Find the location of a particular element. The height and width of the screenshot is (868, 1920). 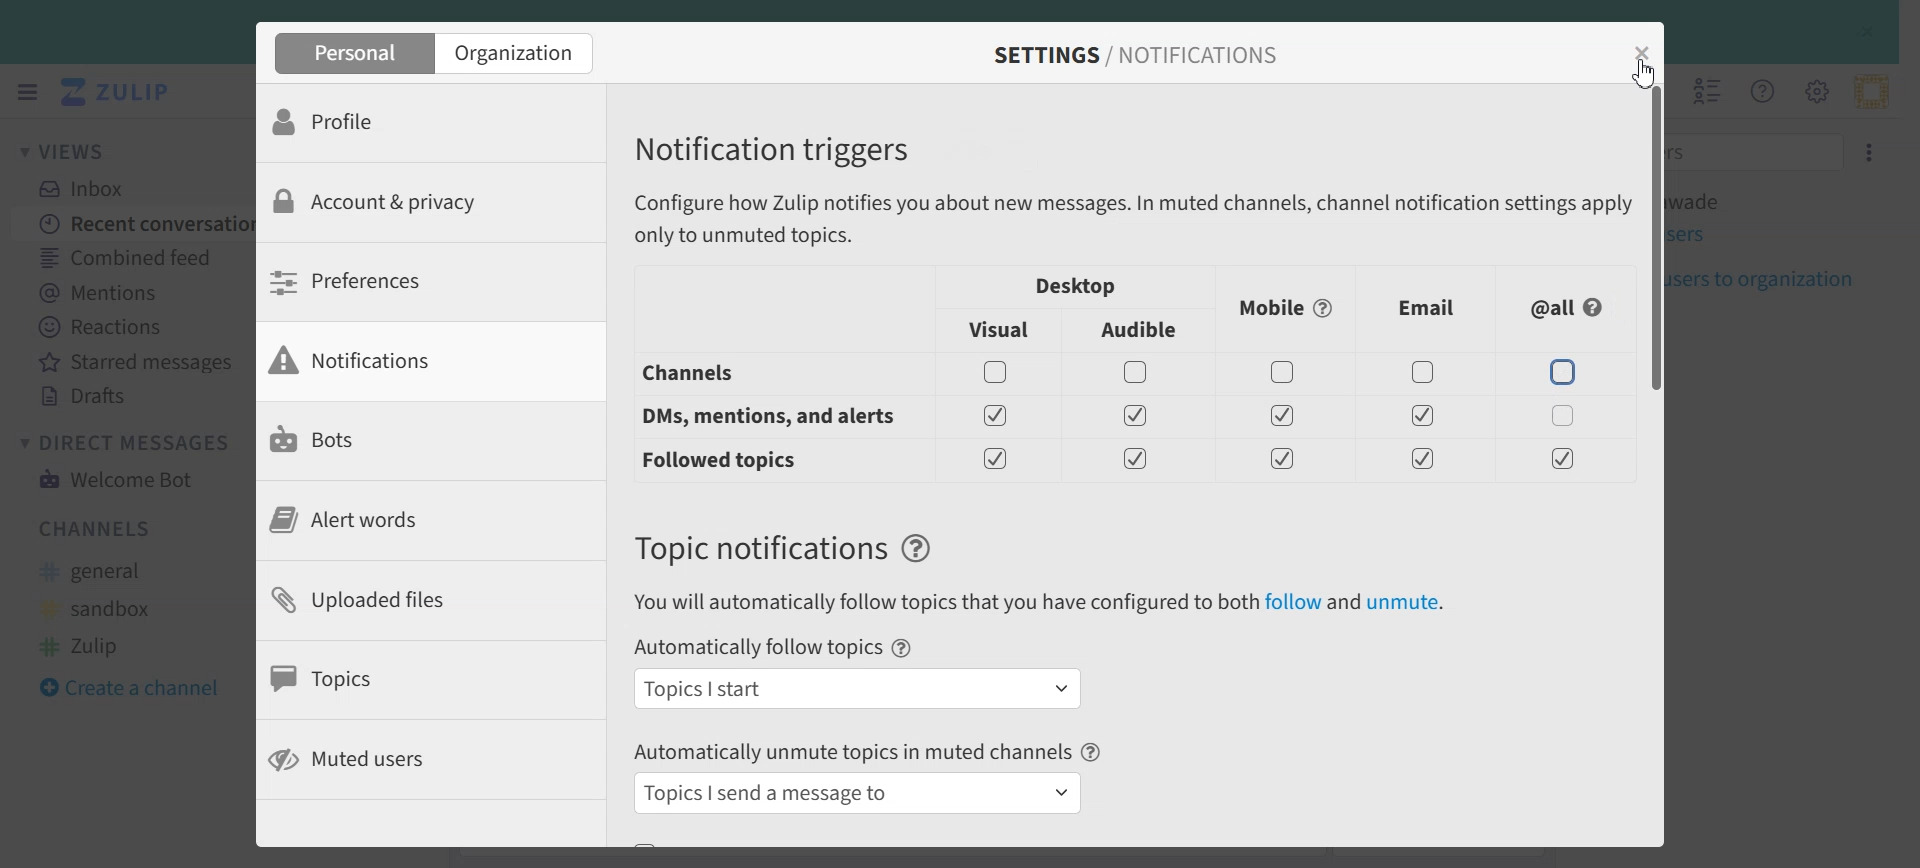

Personal menu is located at coordinates (1871, 91).